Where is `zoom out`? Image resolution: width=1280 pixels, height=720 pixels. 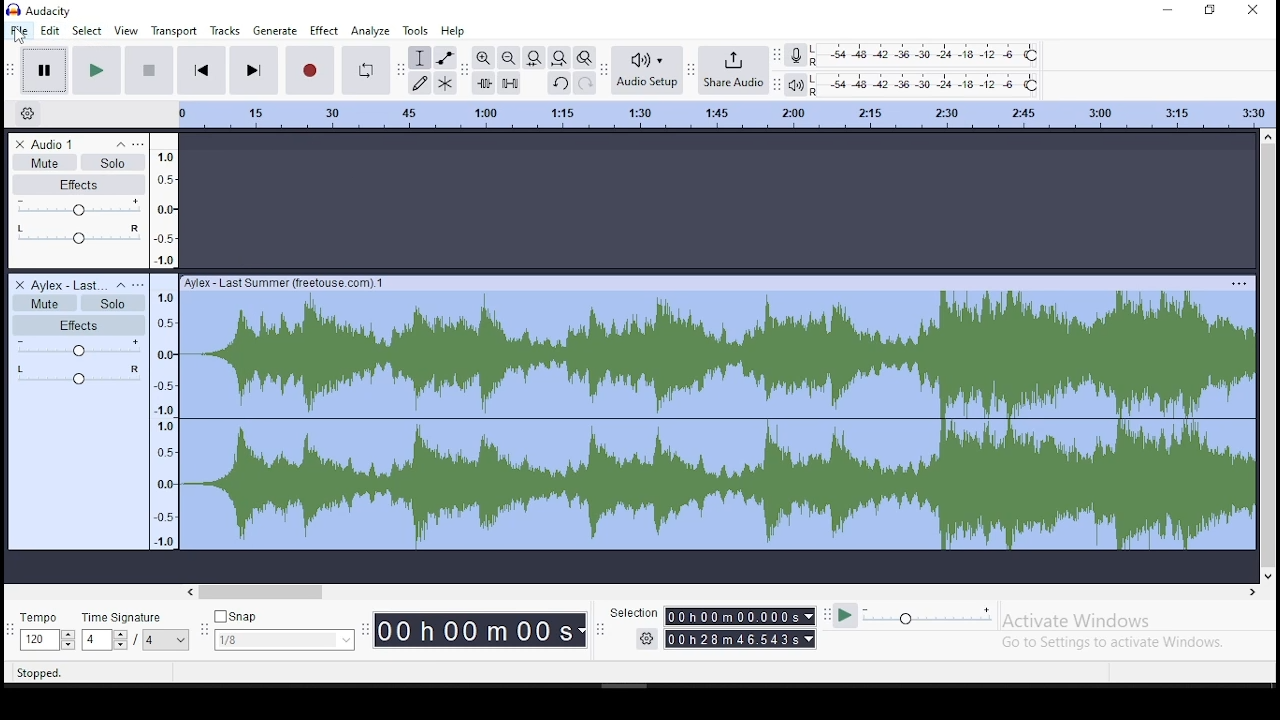 zoom out is located at coordinates (508, 58).